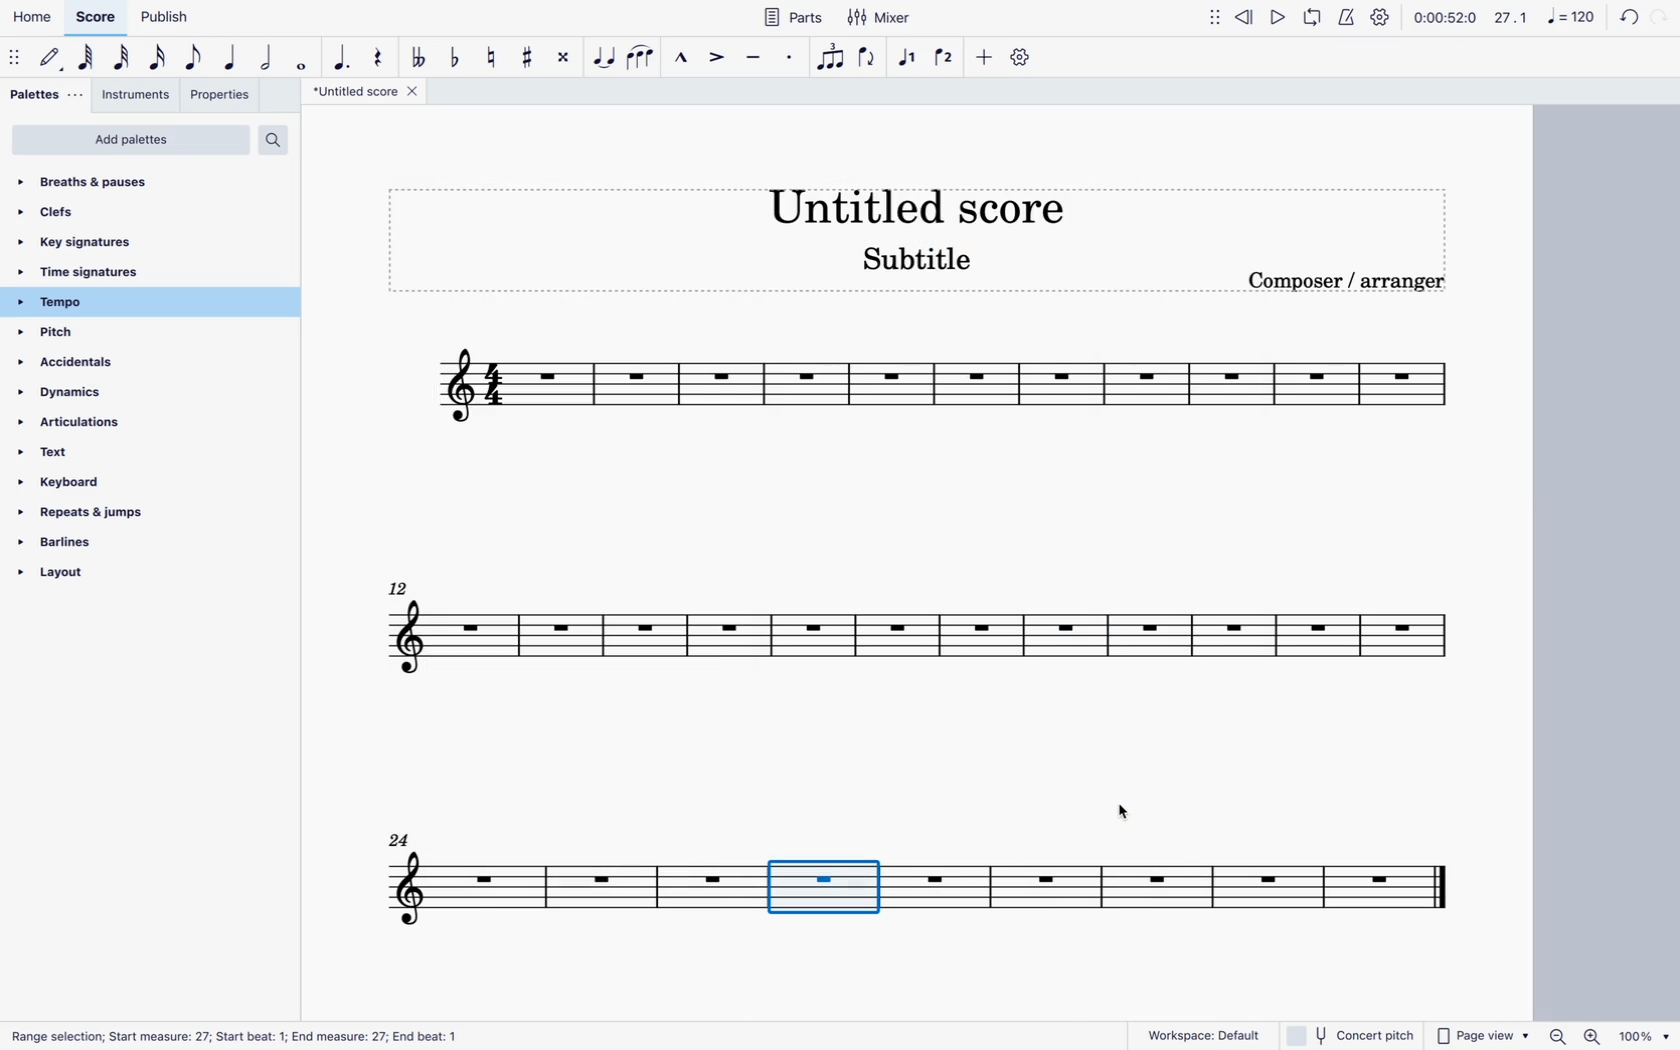  I want to click on composer / arranger, so click(1353, 278).